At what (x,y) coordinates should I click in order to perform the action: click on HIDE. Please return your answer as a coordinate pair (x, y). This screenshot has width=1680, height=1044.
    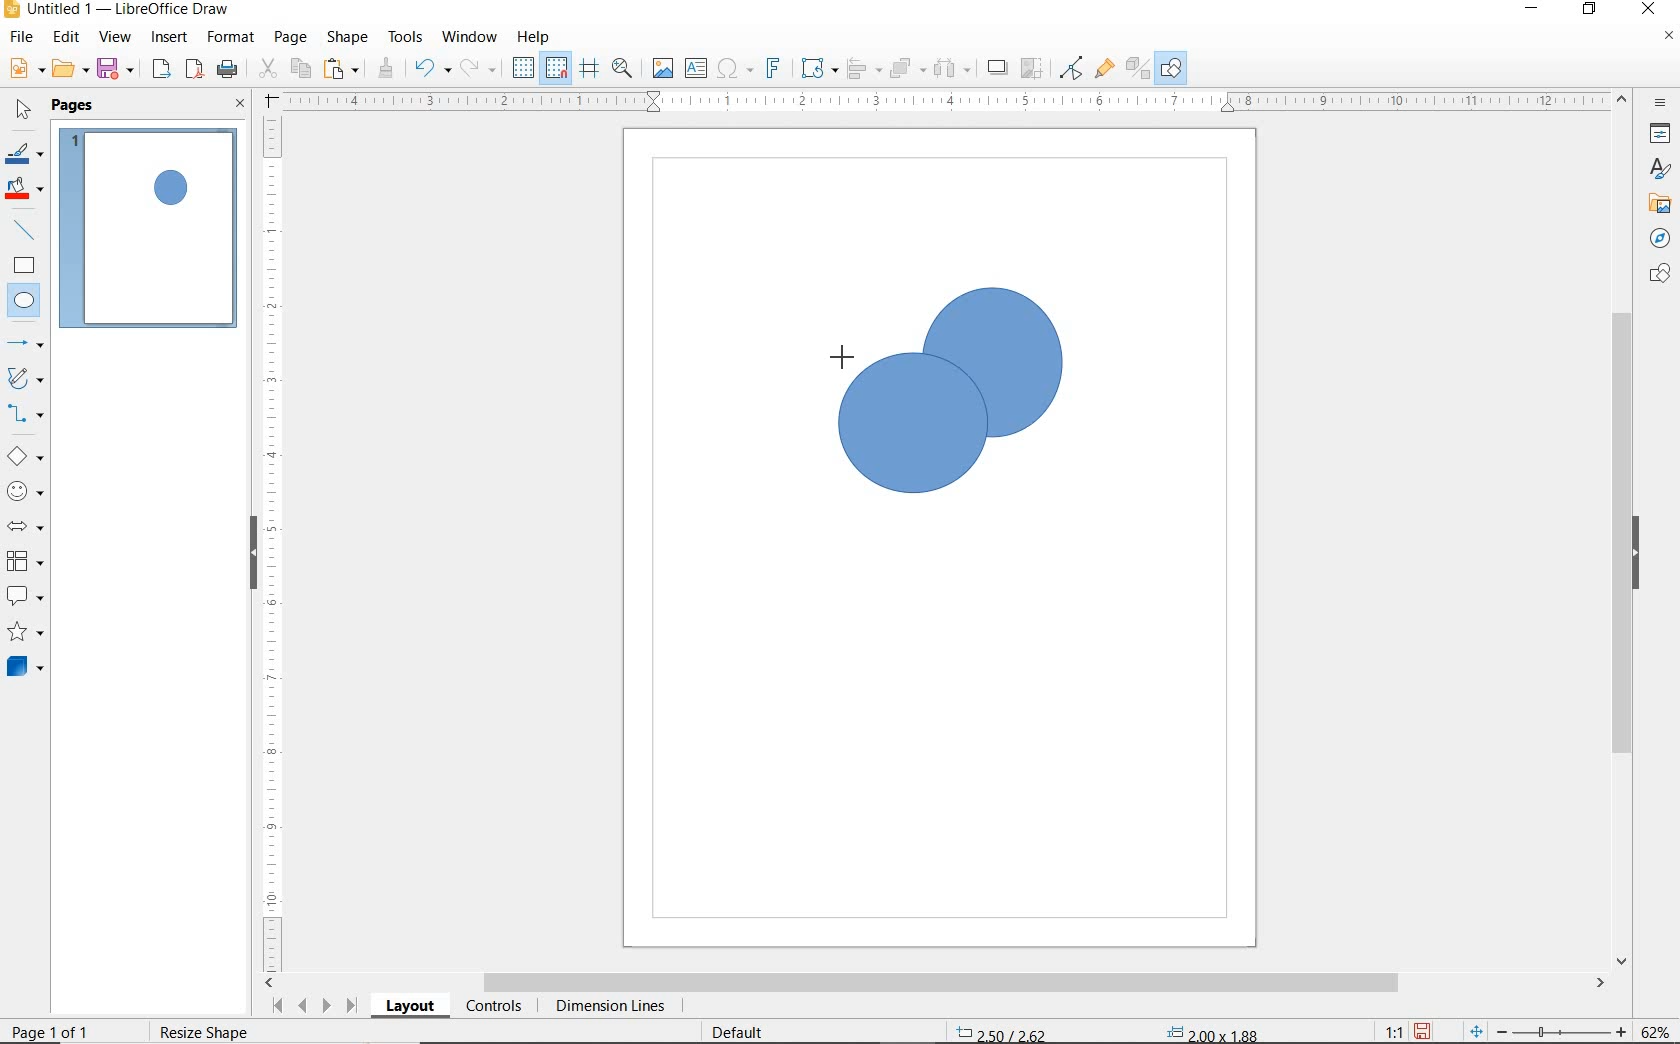
    Looking at the image, I should click on (250, 550).